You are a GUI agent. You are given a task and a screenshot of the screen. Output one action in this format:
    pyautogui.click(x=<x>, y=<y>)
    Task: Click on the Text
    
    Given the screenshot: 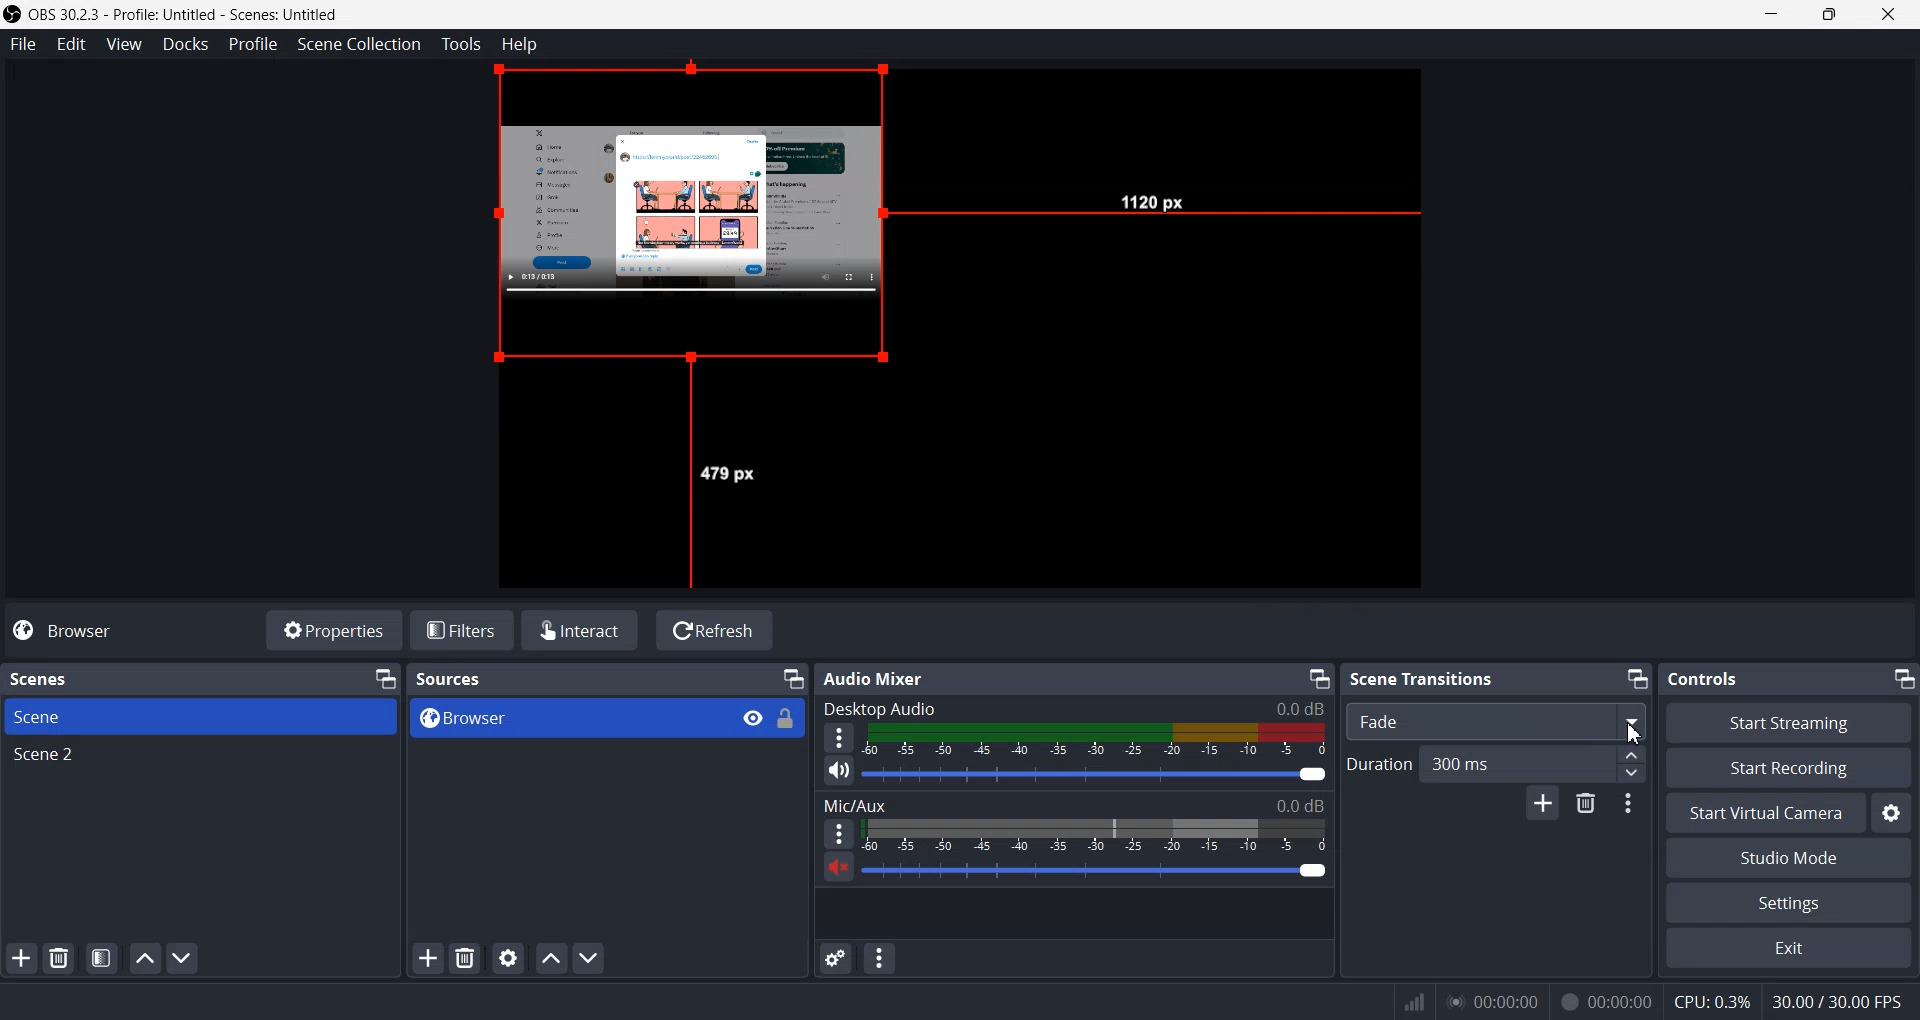 What is the action you would take?
    pyautogui.click(x=1073, y=708)
    